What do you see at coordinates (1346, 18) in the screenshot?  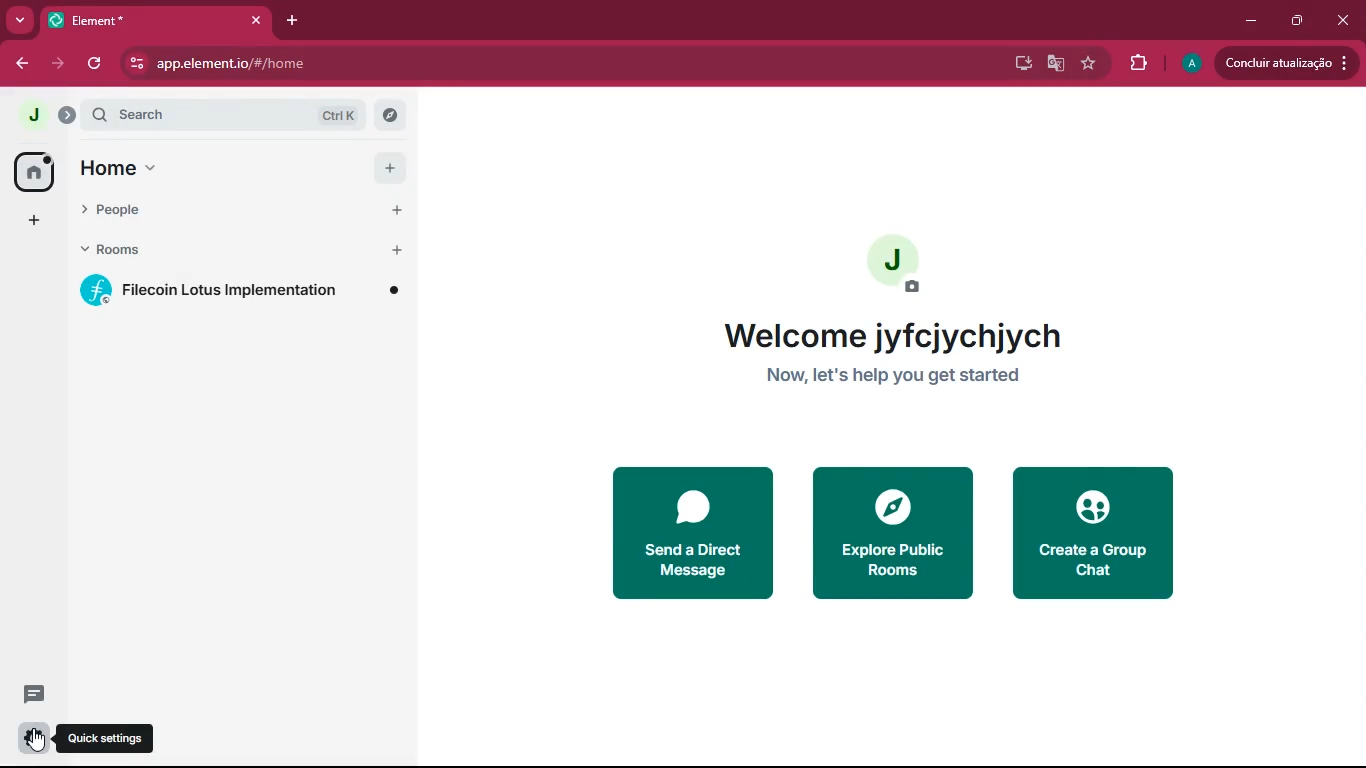 I see `close` at bounding box center [1346, 18].